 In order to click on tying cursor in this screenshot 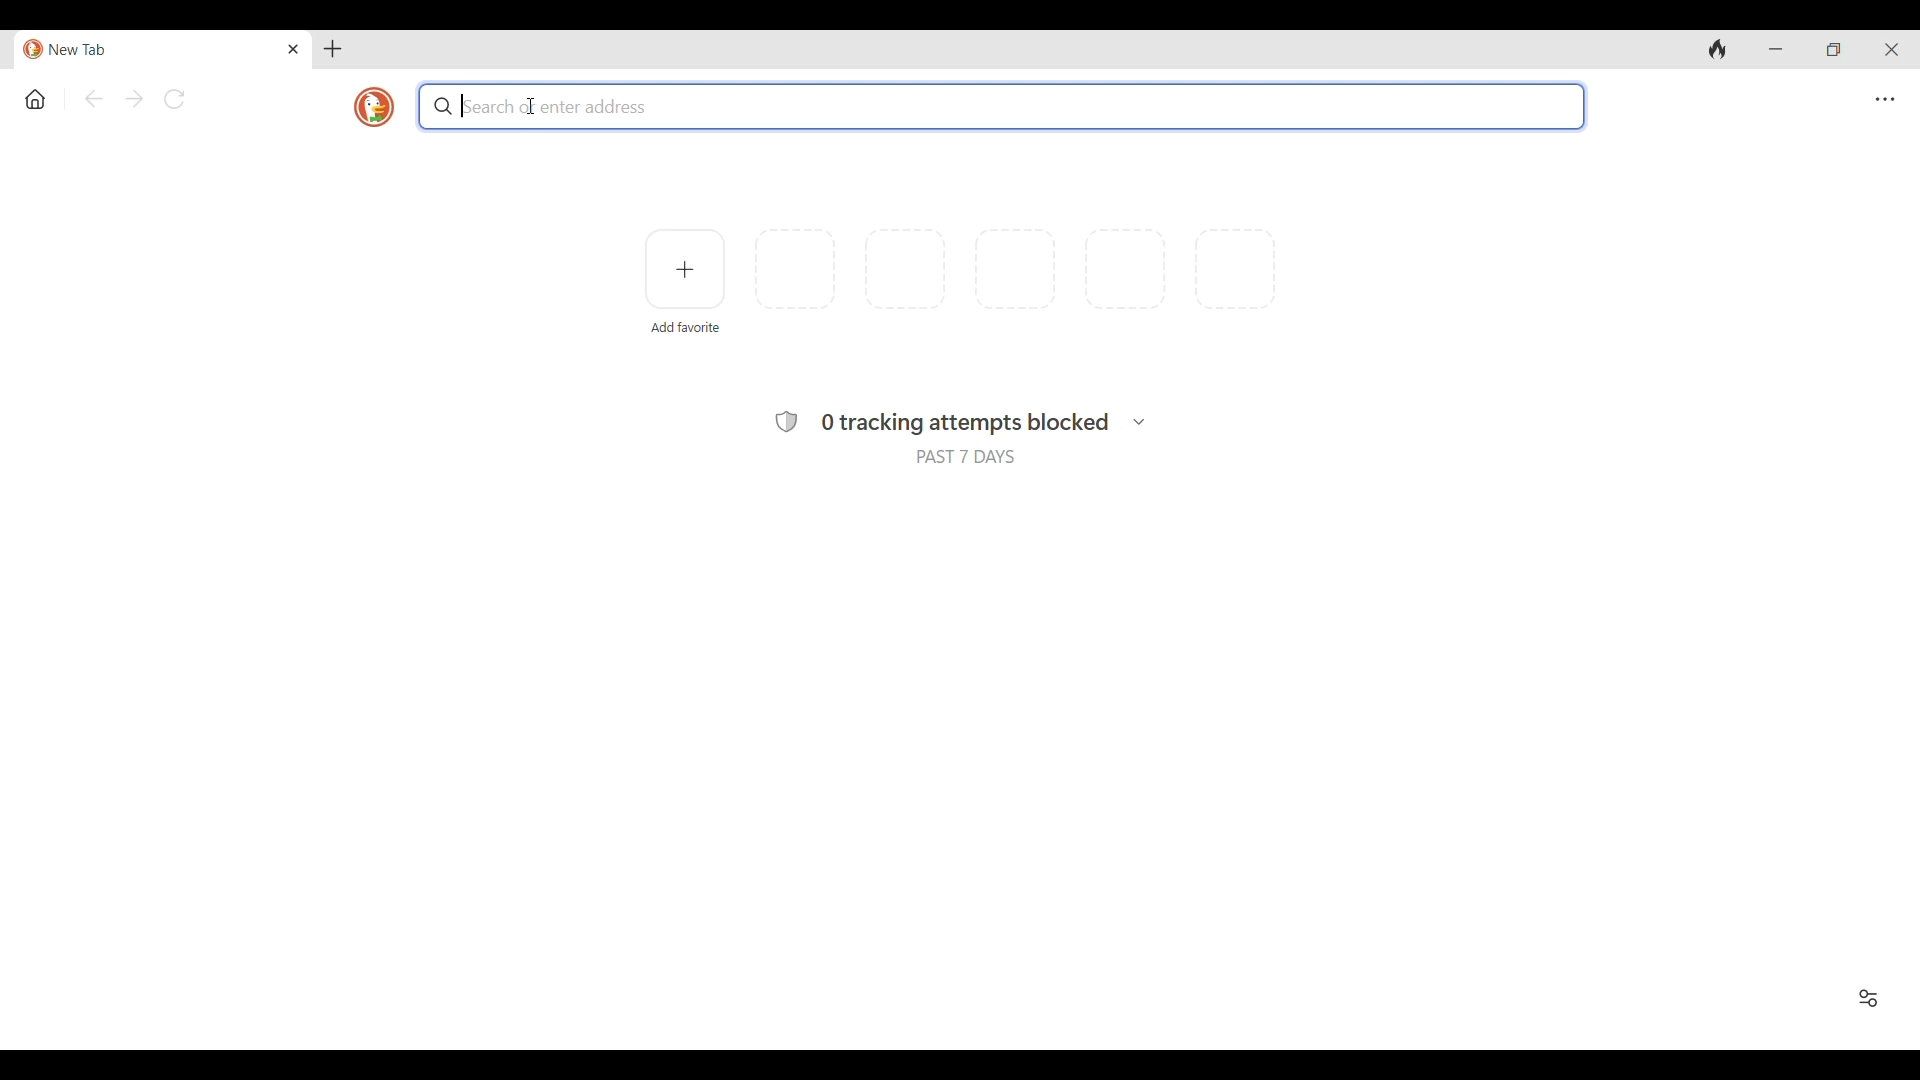, I will do `click(467, 107)`.